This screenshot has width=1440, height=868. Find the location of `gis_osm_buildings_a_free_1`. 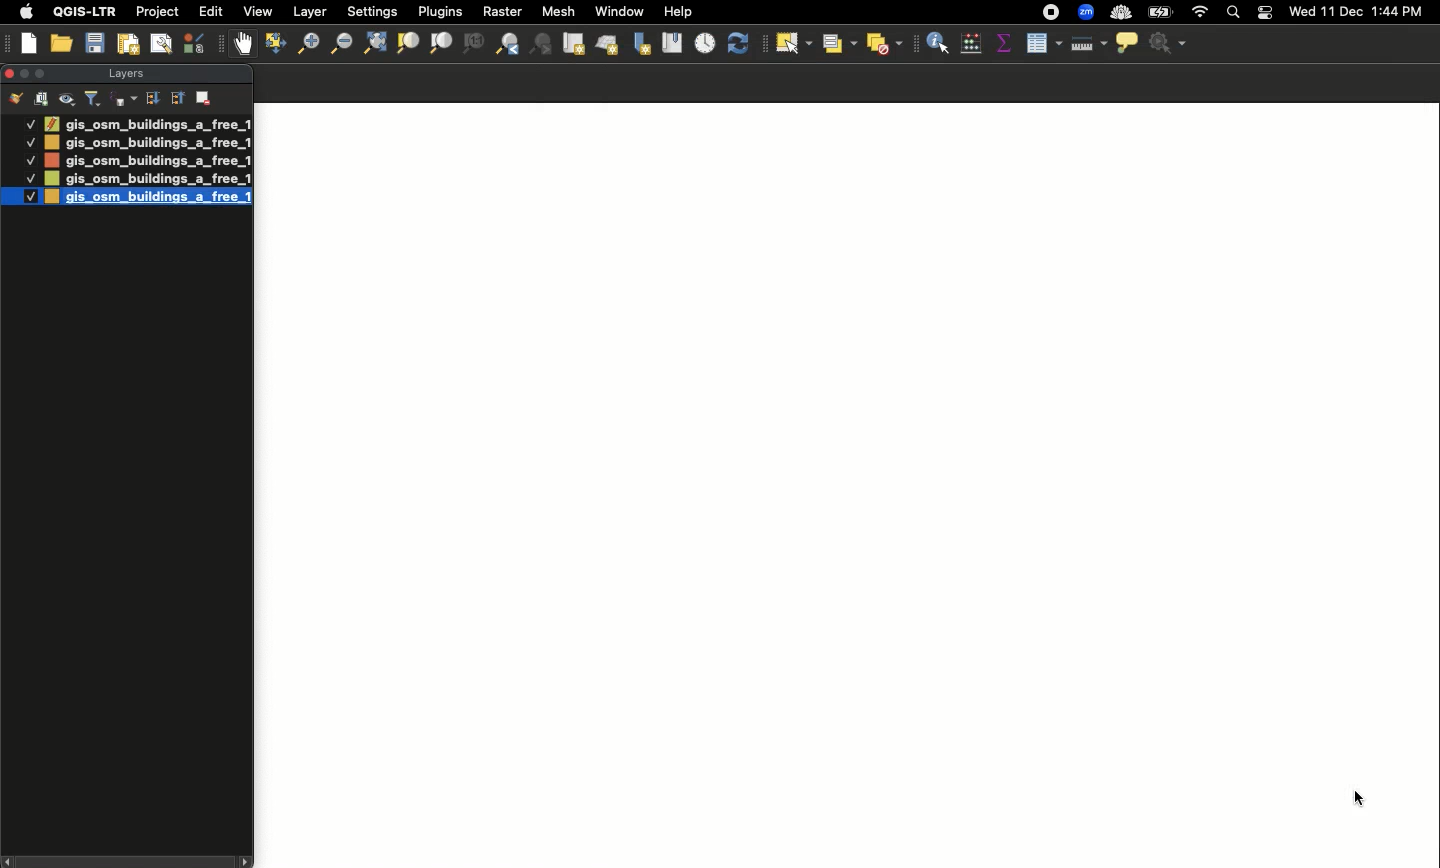

gis_osm_buildings_a_free_1 is located at coordinates (147, 123).